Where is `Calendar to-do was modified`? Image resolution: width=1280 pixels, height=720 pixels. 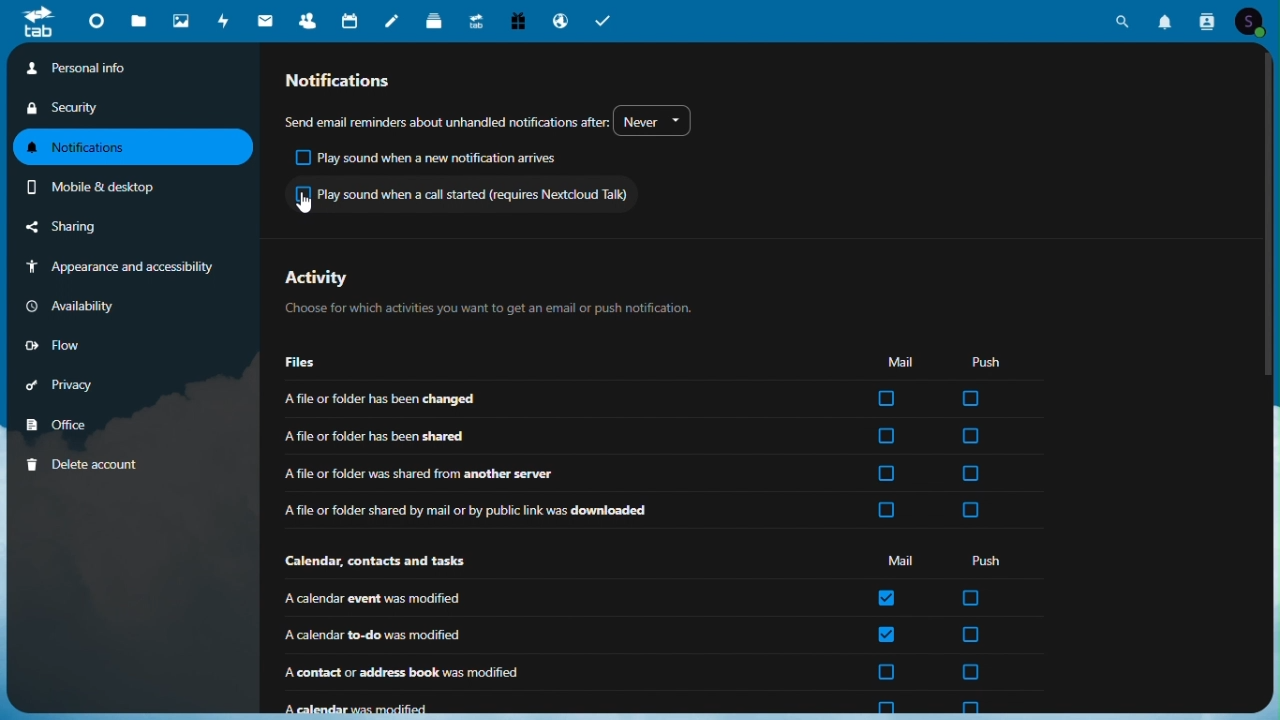
Calendar to-do was modified is located at coordinates (555, 635).